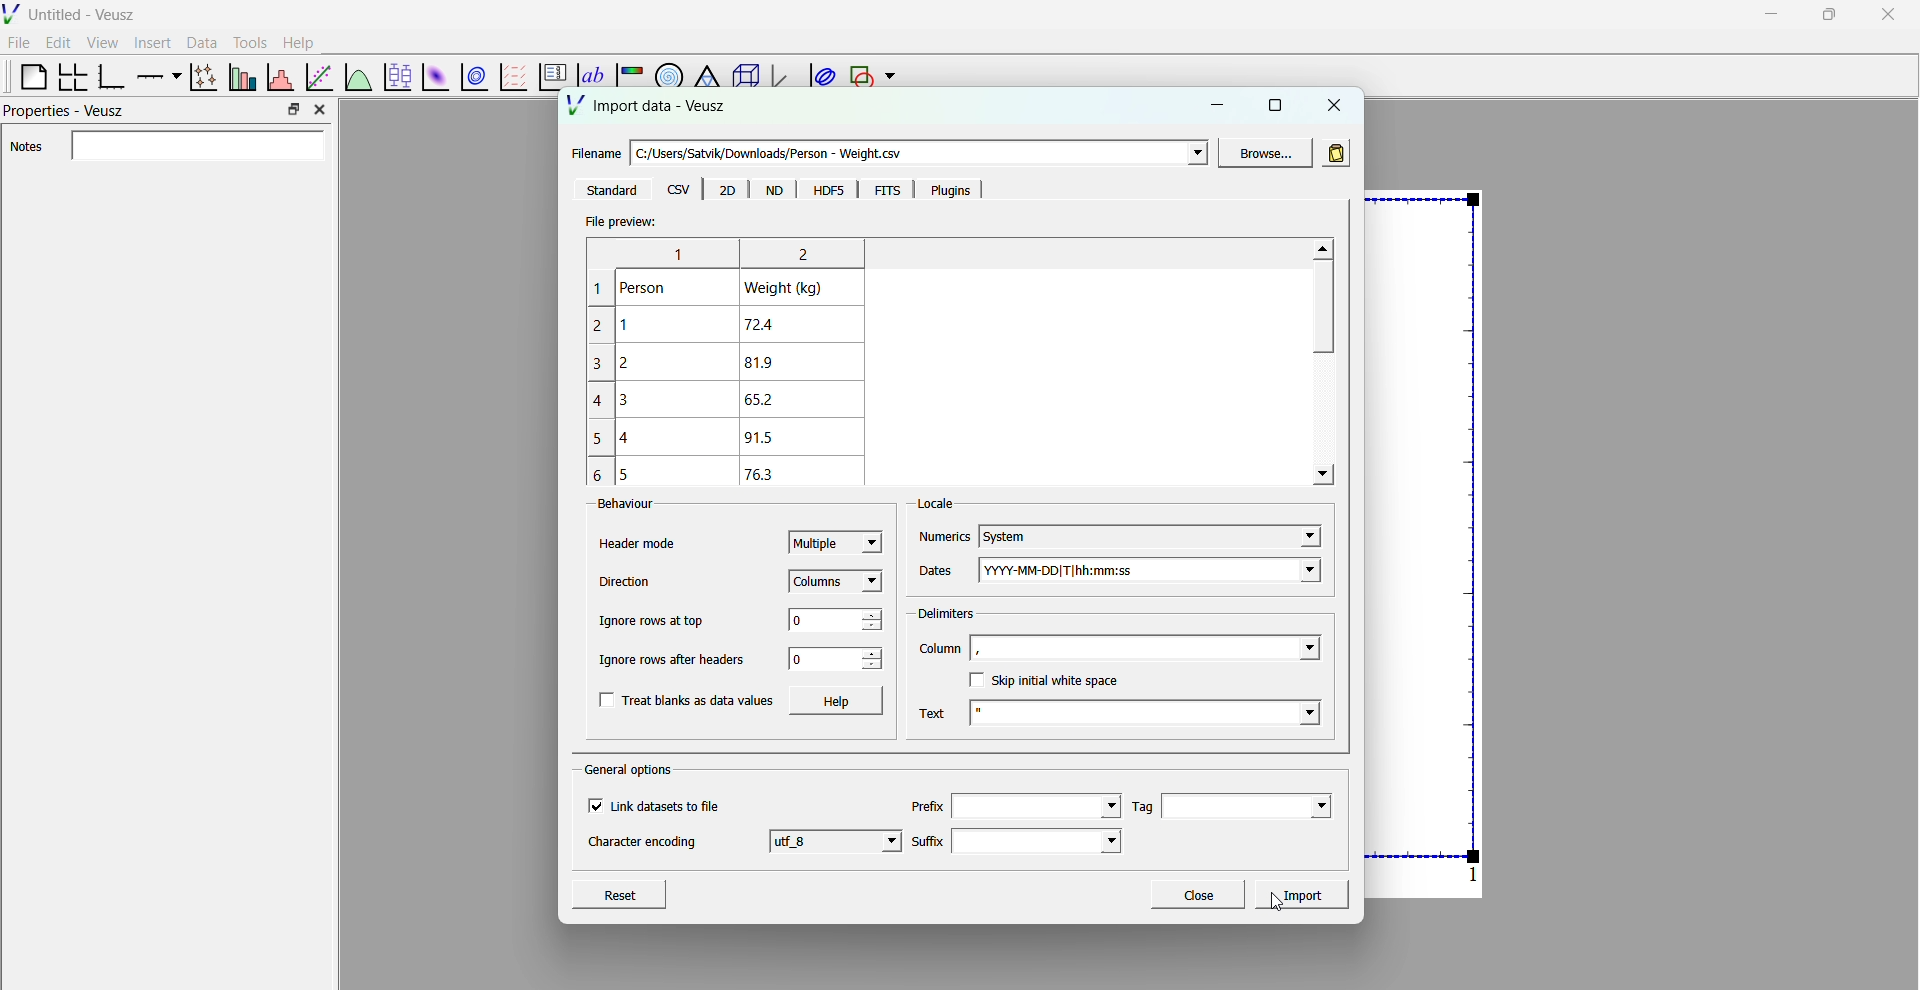 This screenshot has height=990, width=1920. Describe the element at coordinates (170, 147) in the screenshot. I see `Notes` at that location.